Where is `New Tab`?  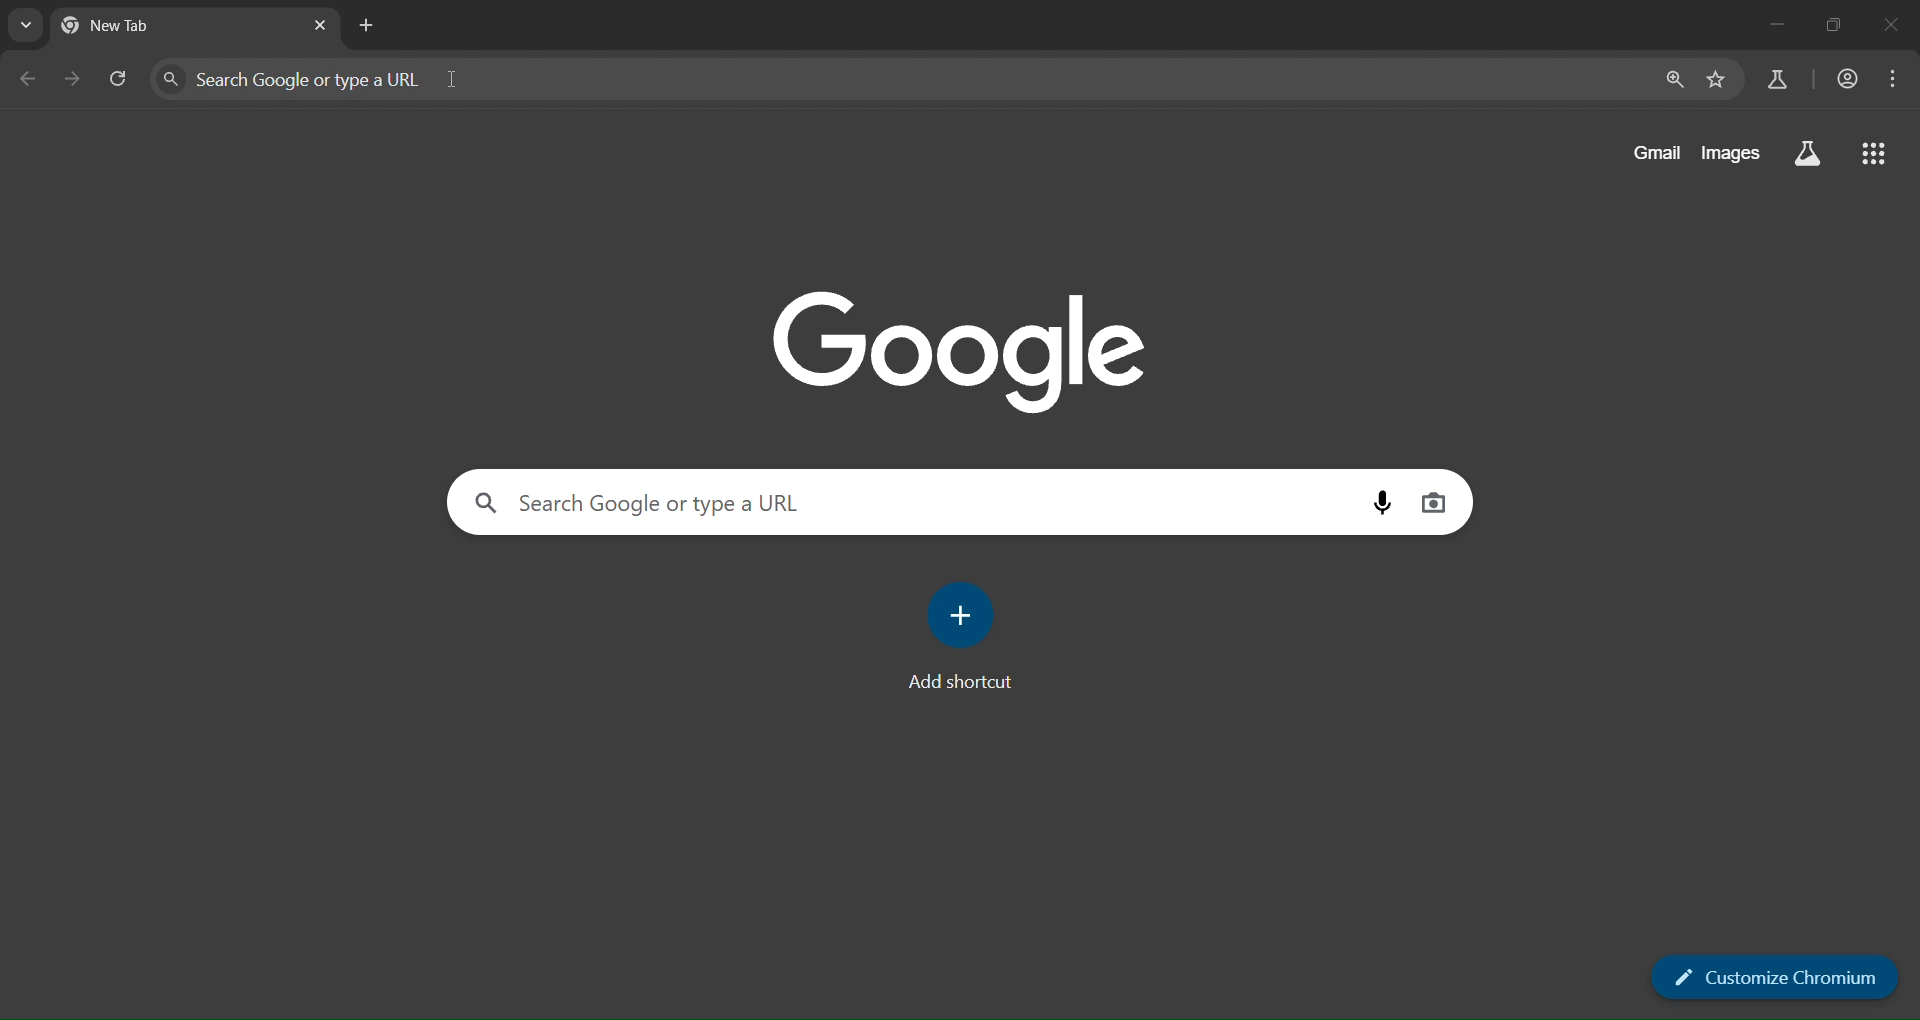 New Tab is located at coordinates (151, 28).